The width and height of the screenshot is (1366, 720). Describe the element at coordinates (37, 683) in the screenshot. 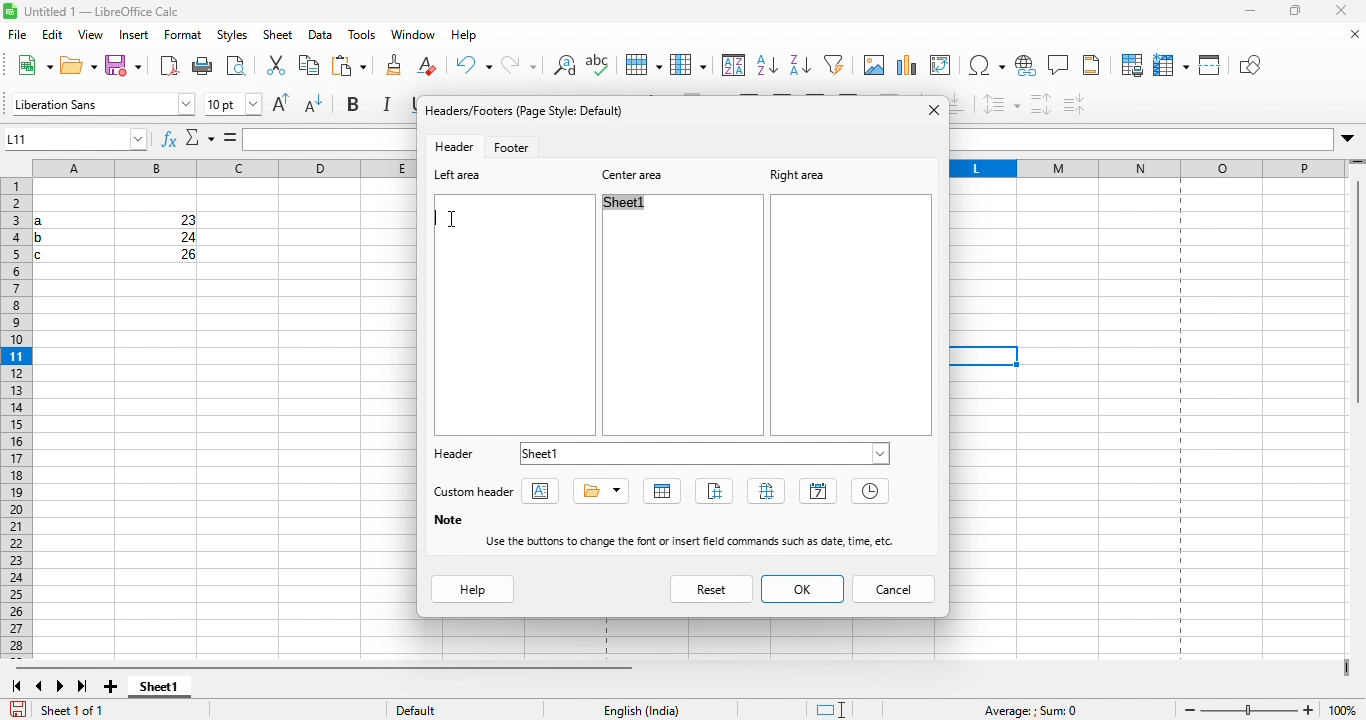

I see `previous sheet` at that location.